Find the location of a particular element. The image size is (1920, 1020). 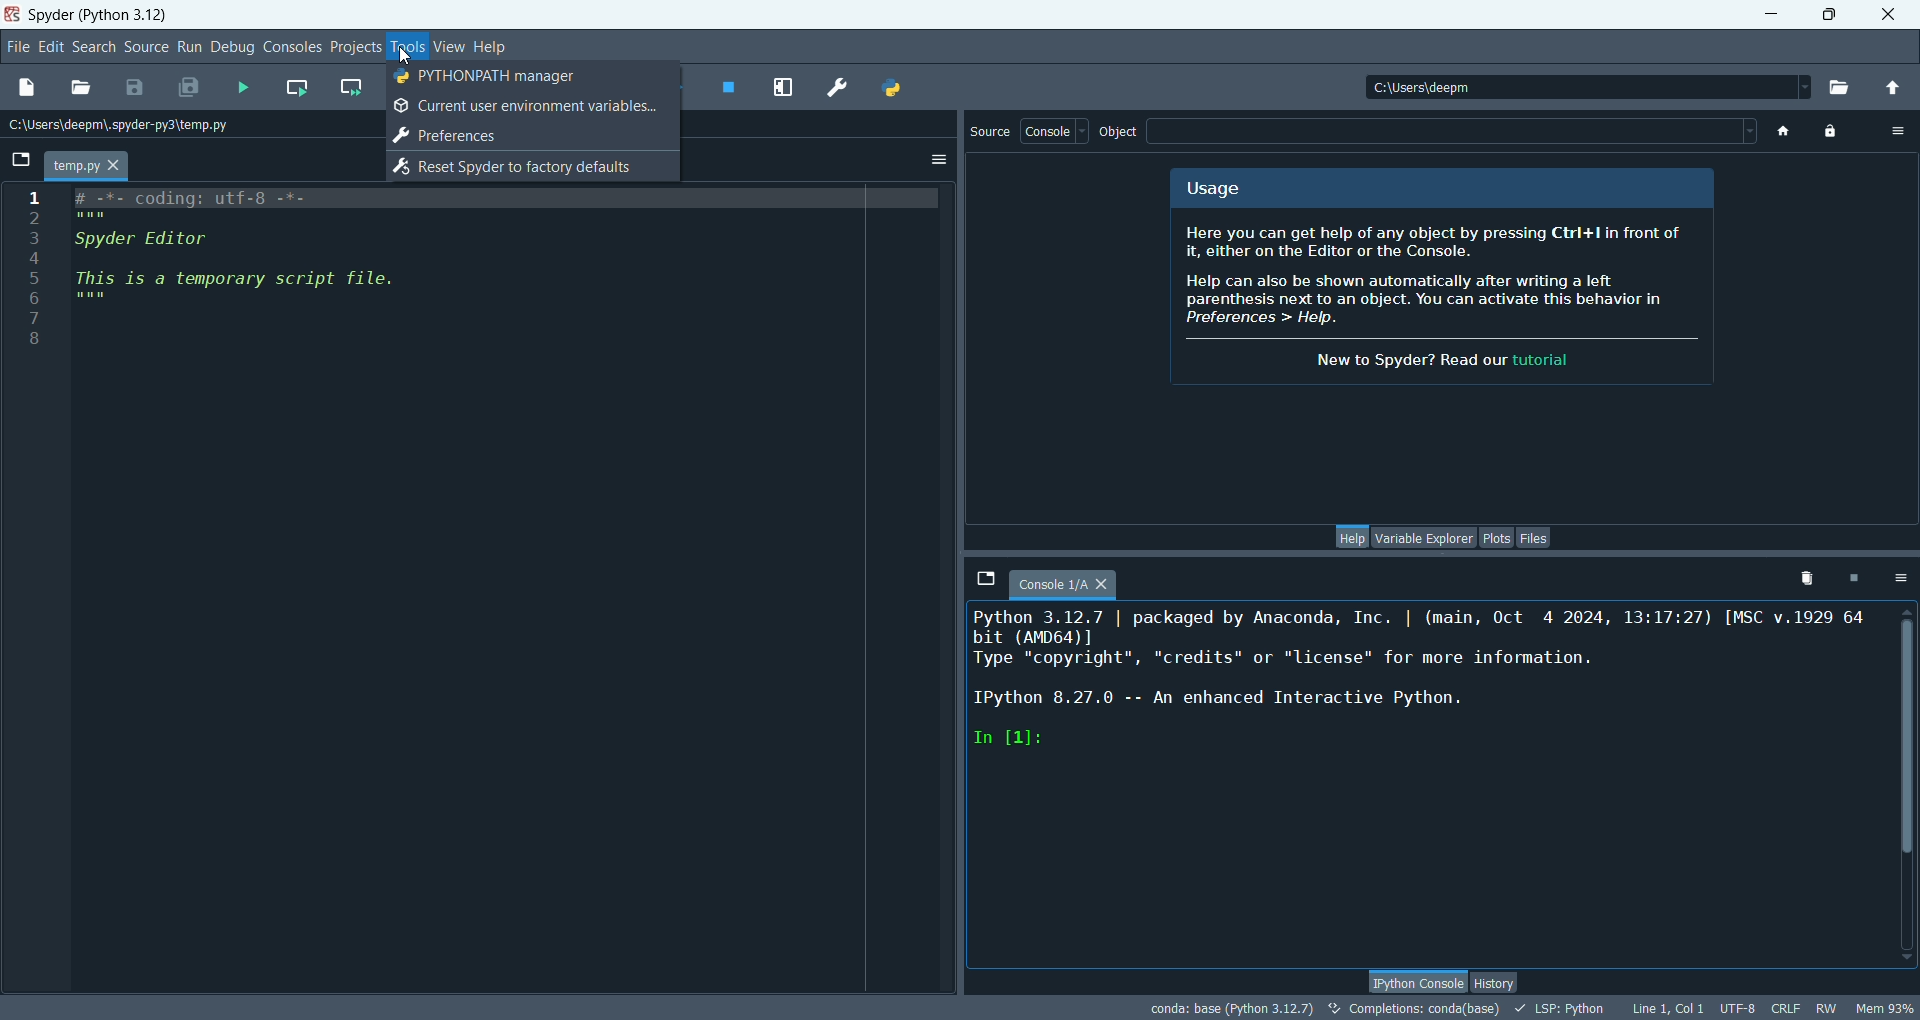

script file is located at coordinates (260, 258).